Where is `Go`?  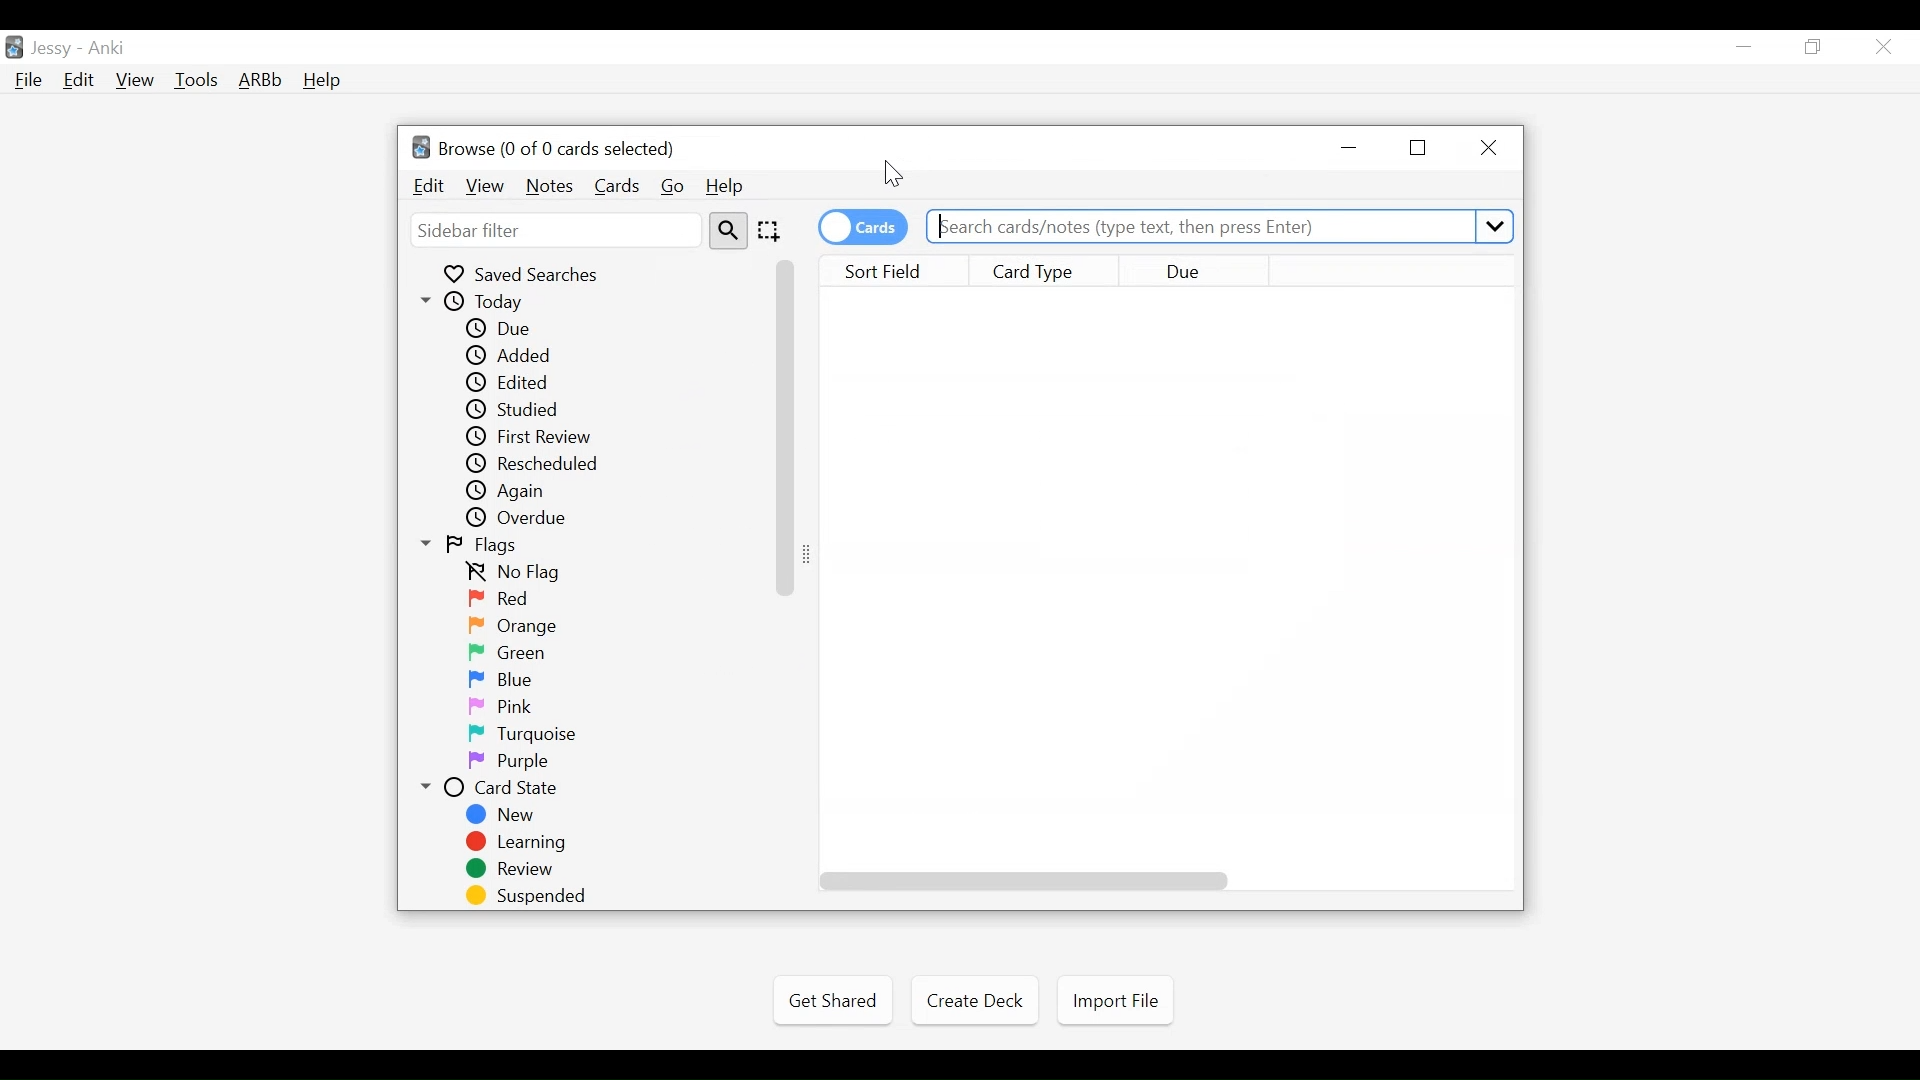
Go is located at coordinates (674, 188).